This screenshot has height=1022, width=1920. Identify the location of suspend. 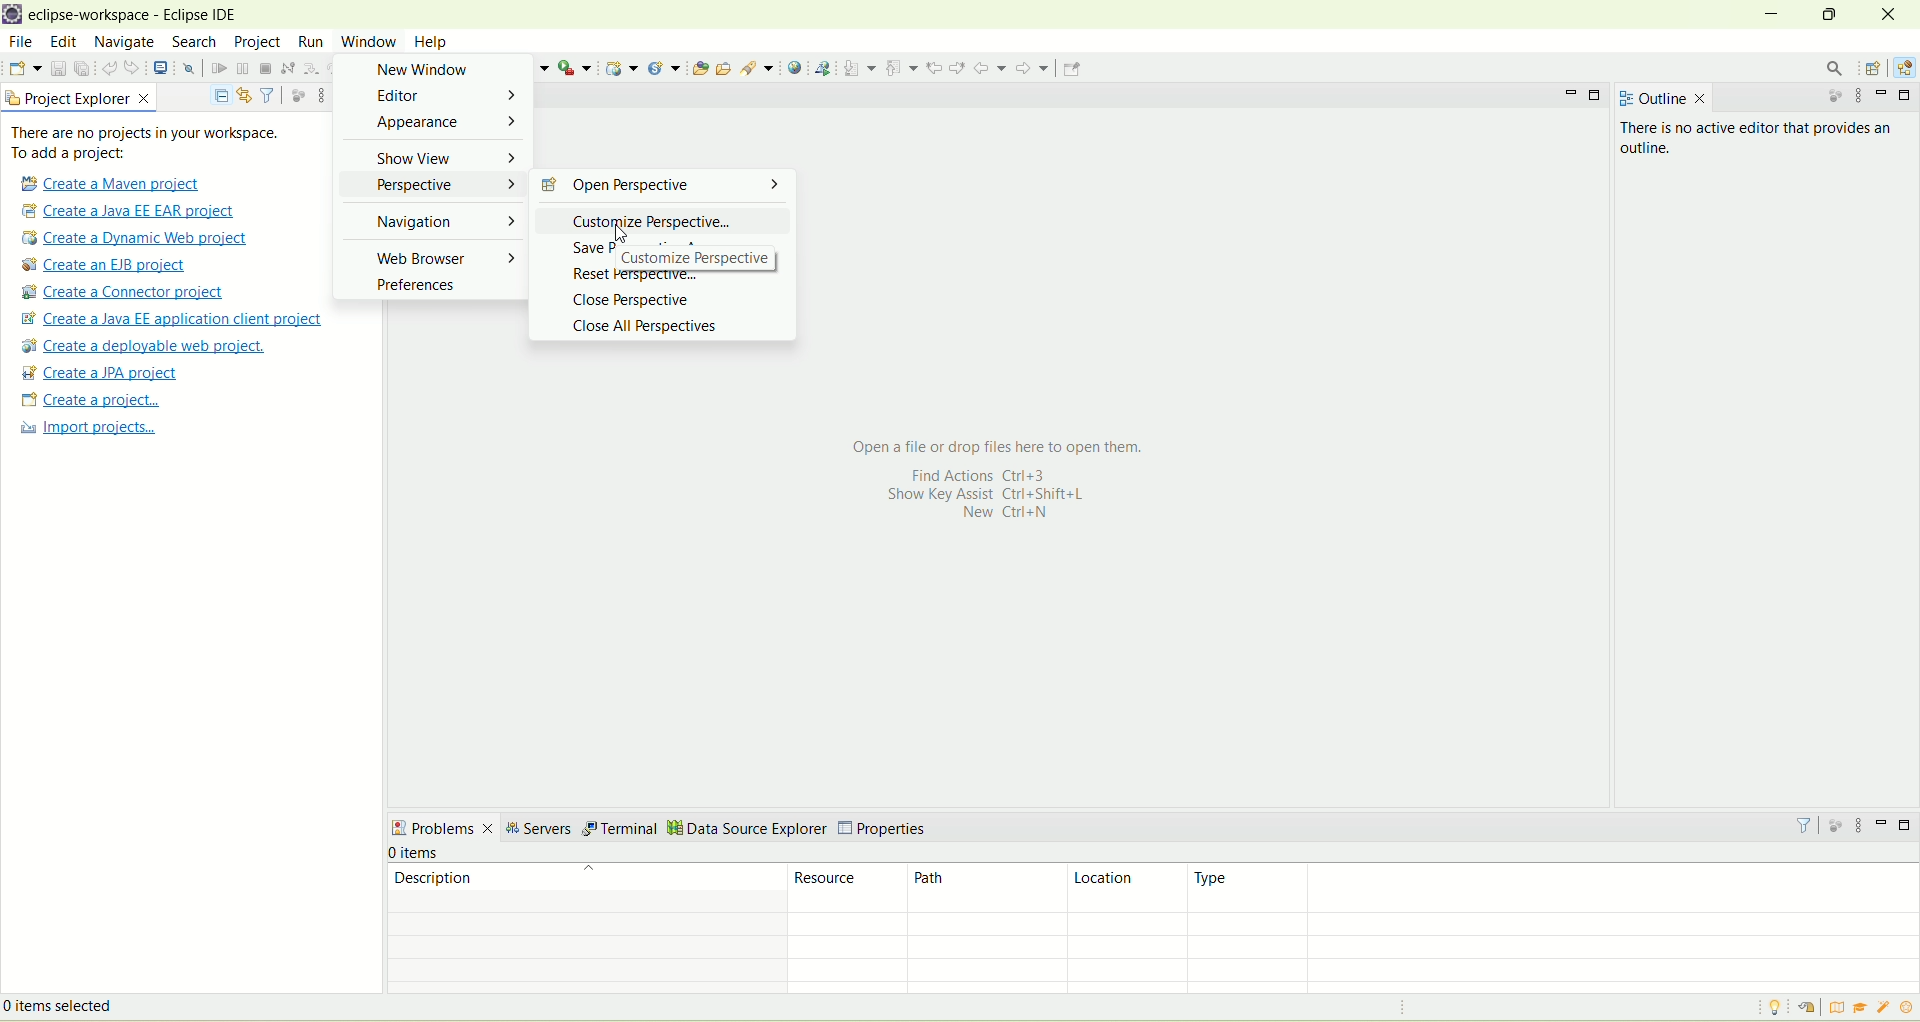
(241, 70).